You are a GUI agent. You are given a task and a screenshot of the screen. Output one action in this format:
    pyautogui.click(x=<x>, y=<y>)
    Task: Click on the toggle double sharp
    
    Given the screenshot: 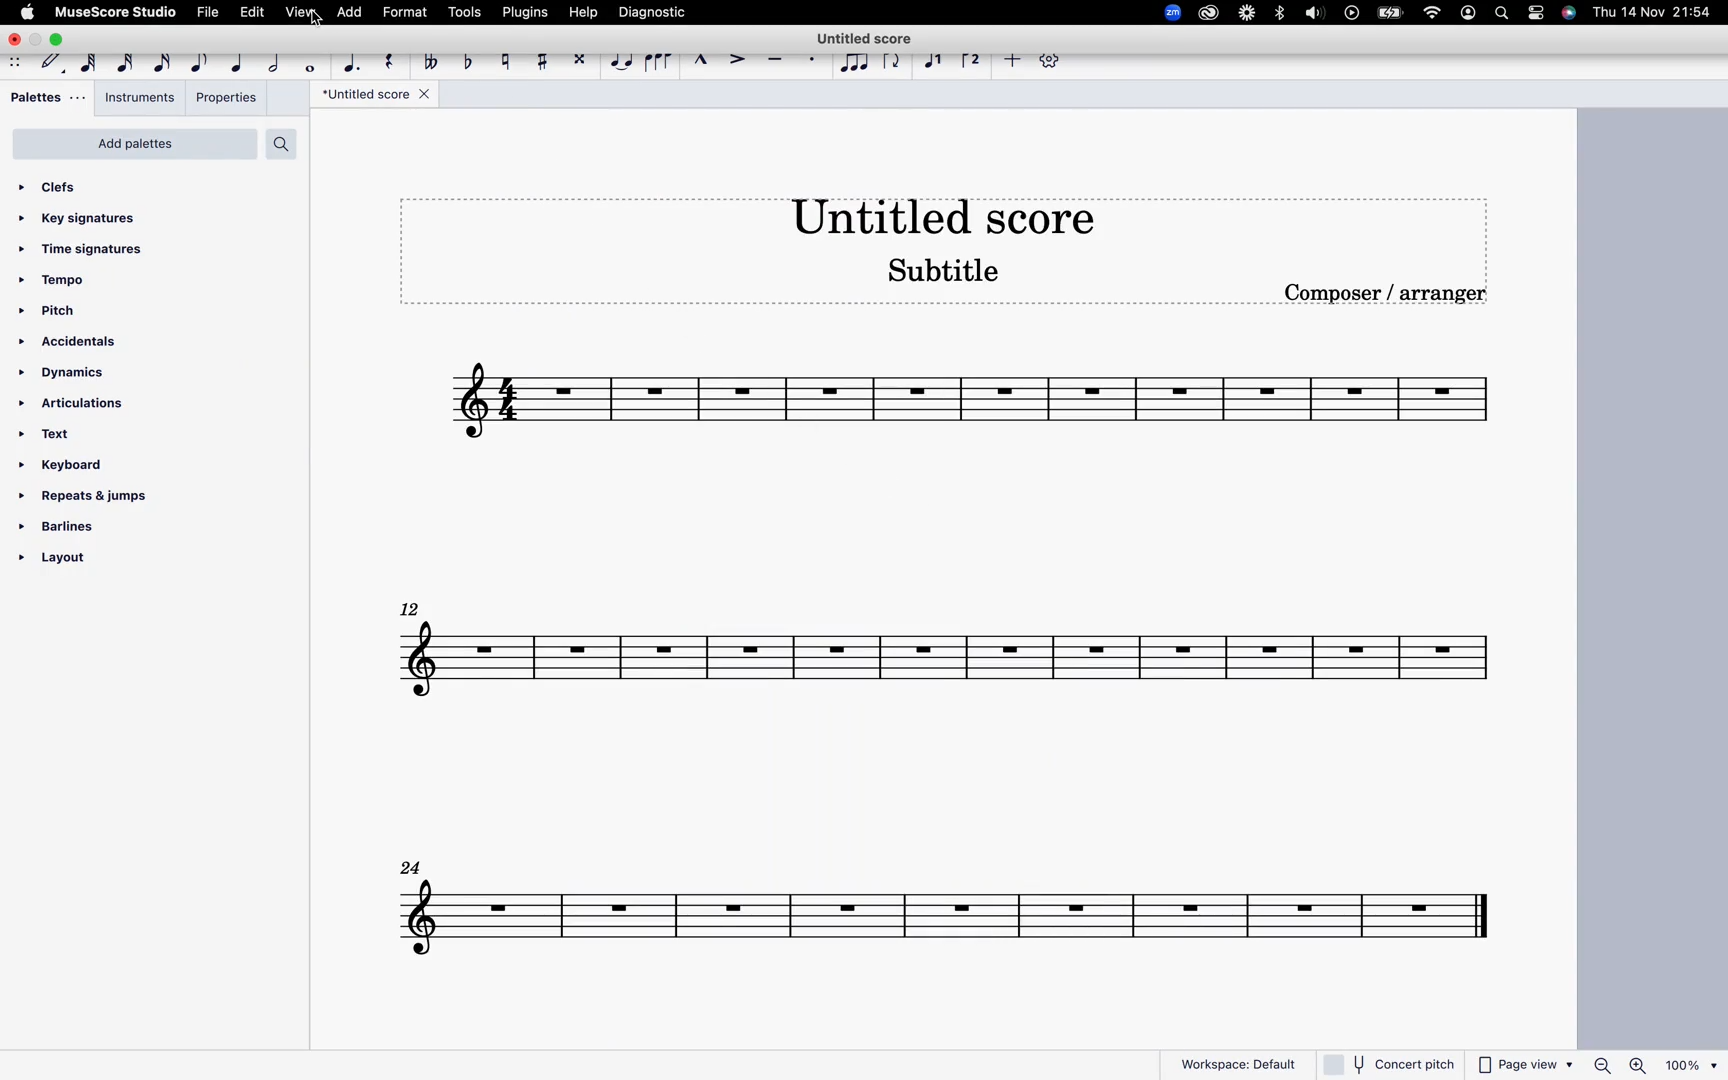 What is the action you would take?
    pyautogui.click(x=575, y=58)
    